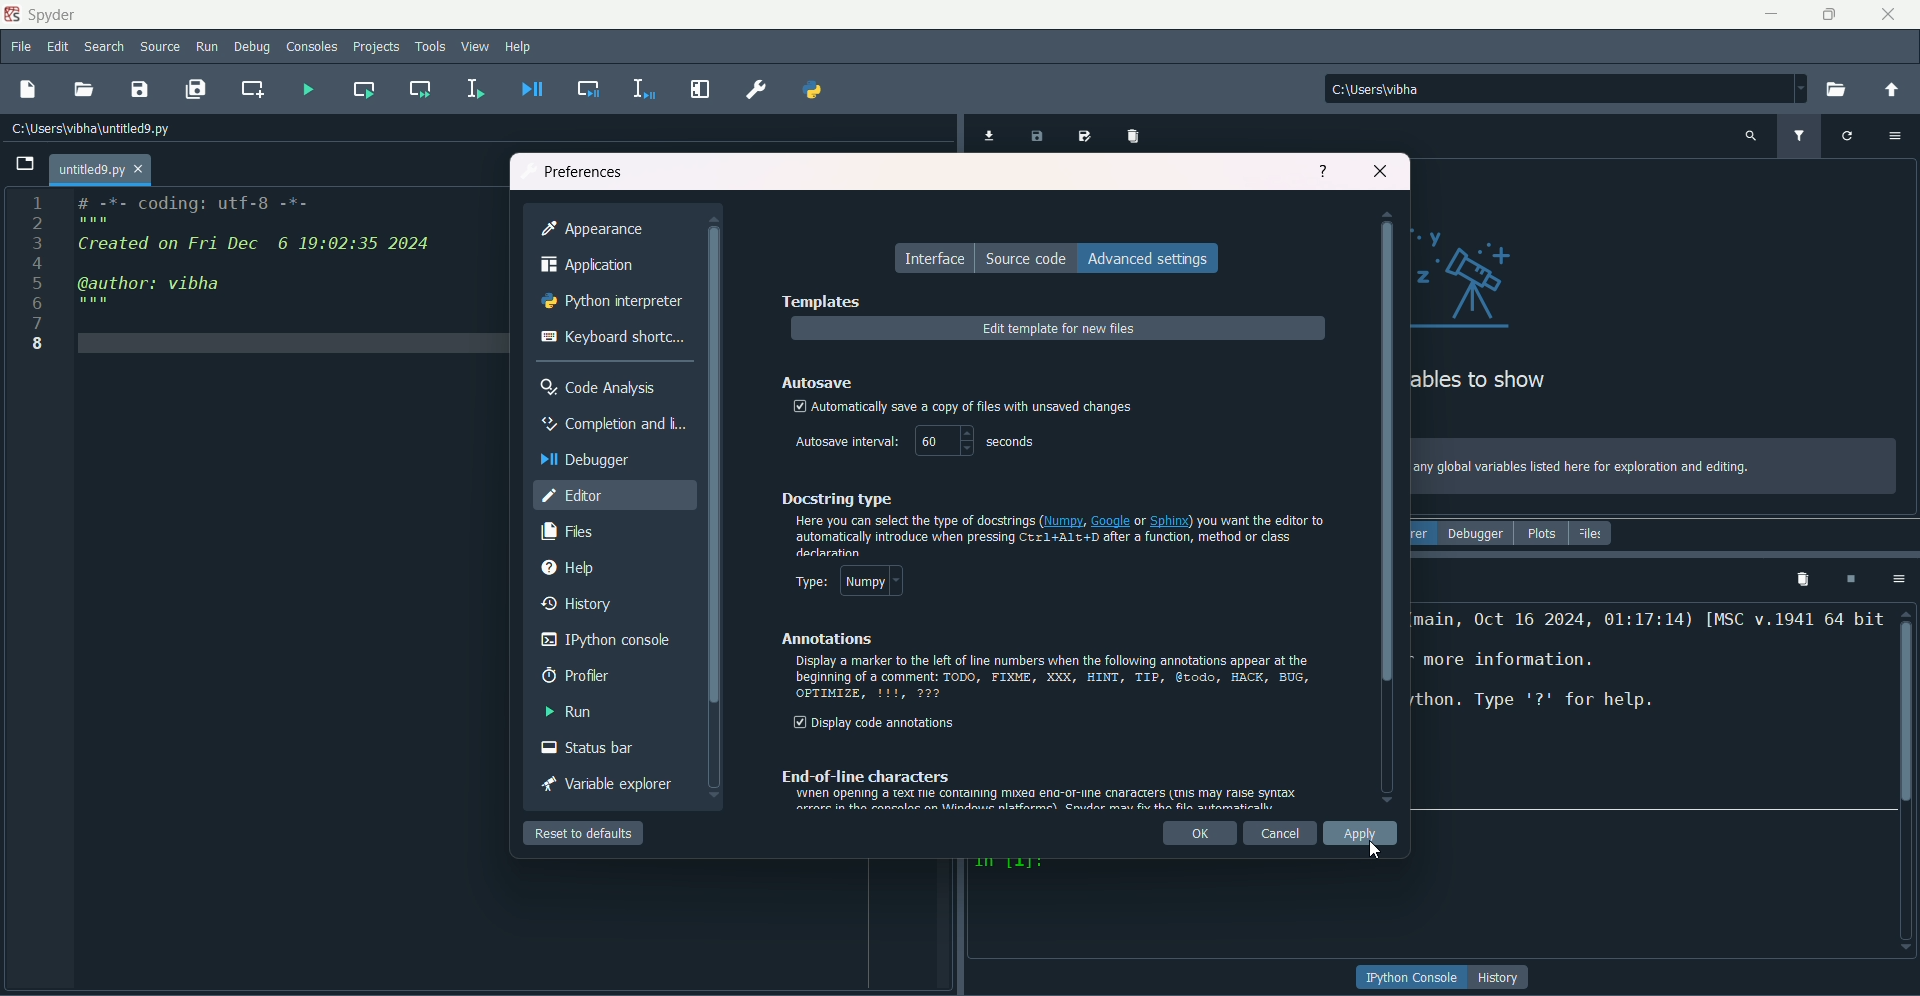 The width and height of the screenshot is (1920, 996). Describe the element at coordinates (1751, 135) in the screenshot. I see `search variable` at that location.